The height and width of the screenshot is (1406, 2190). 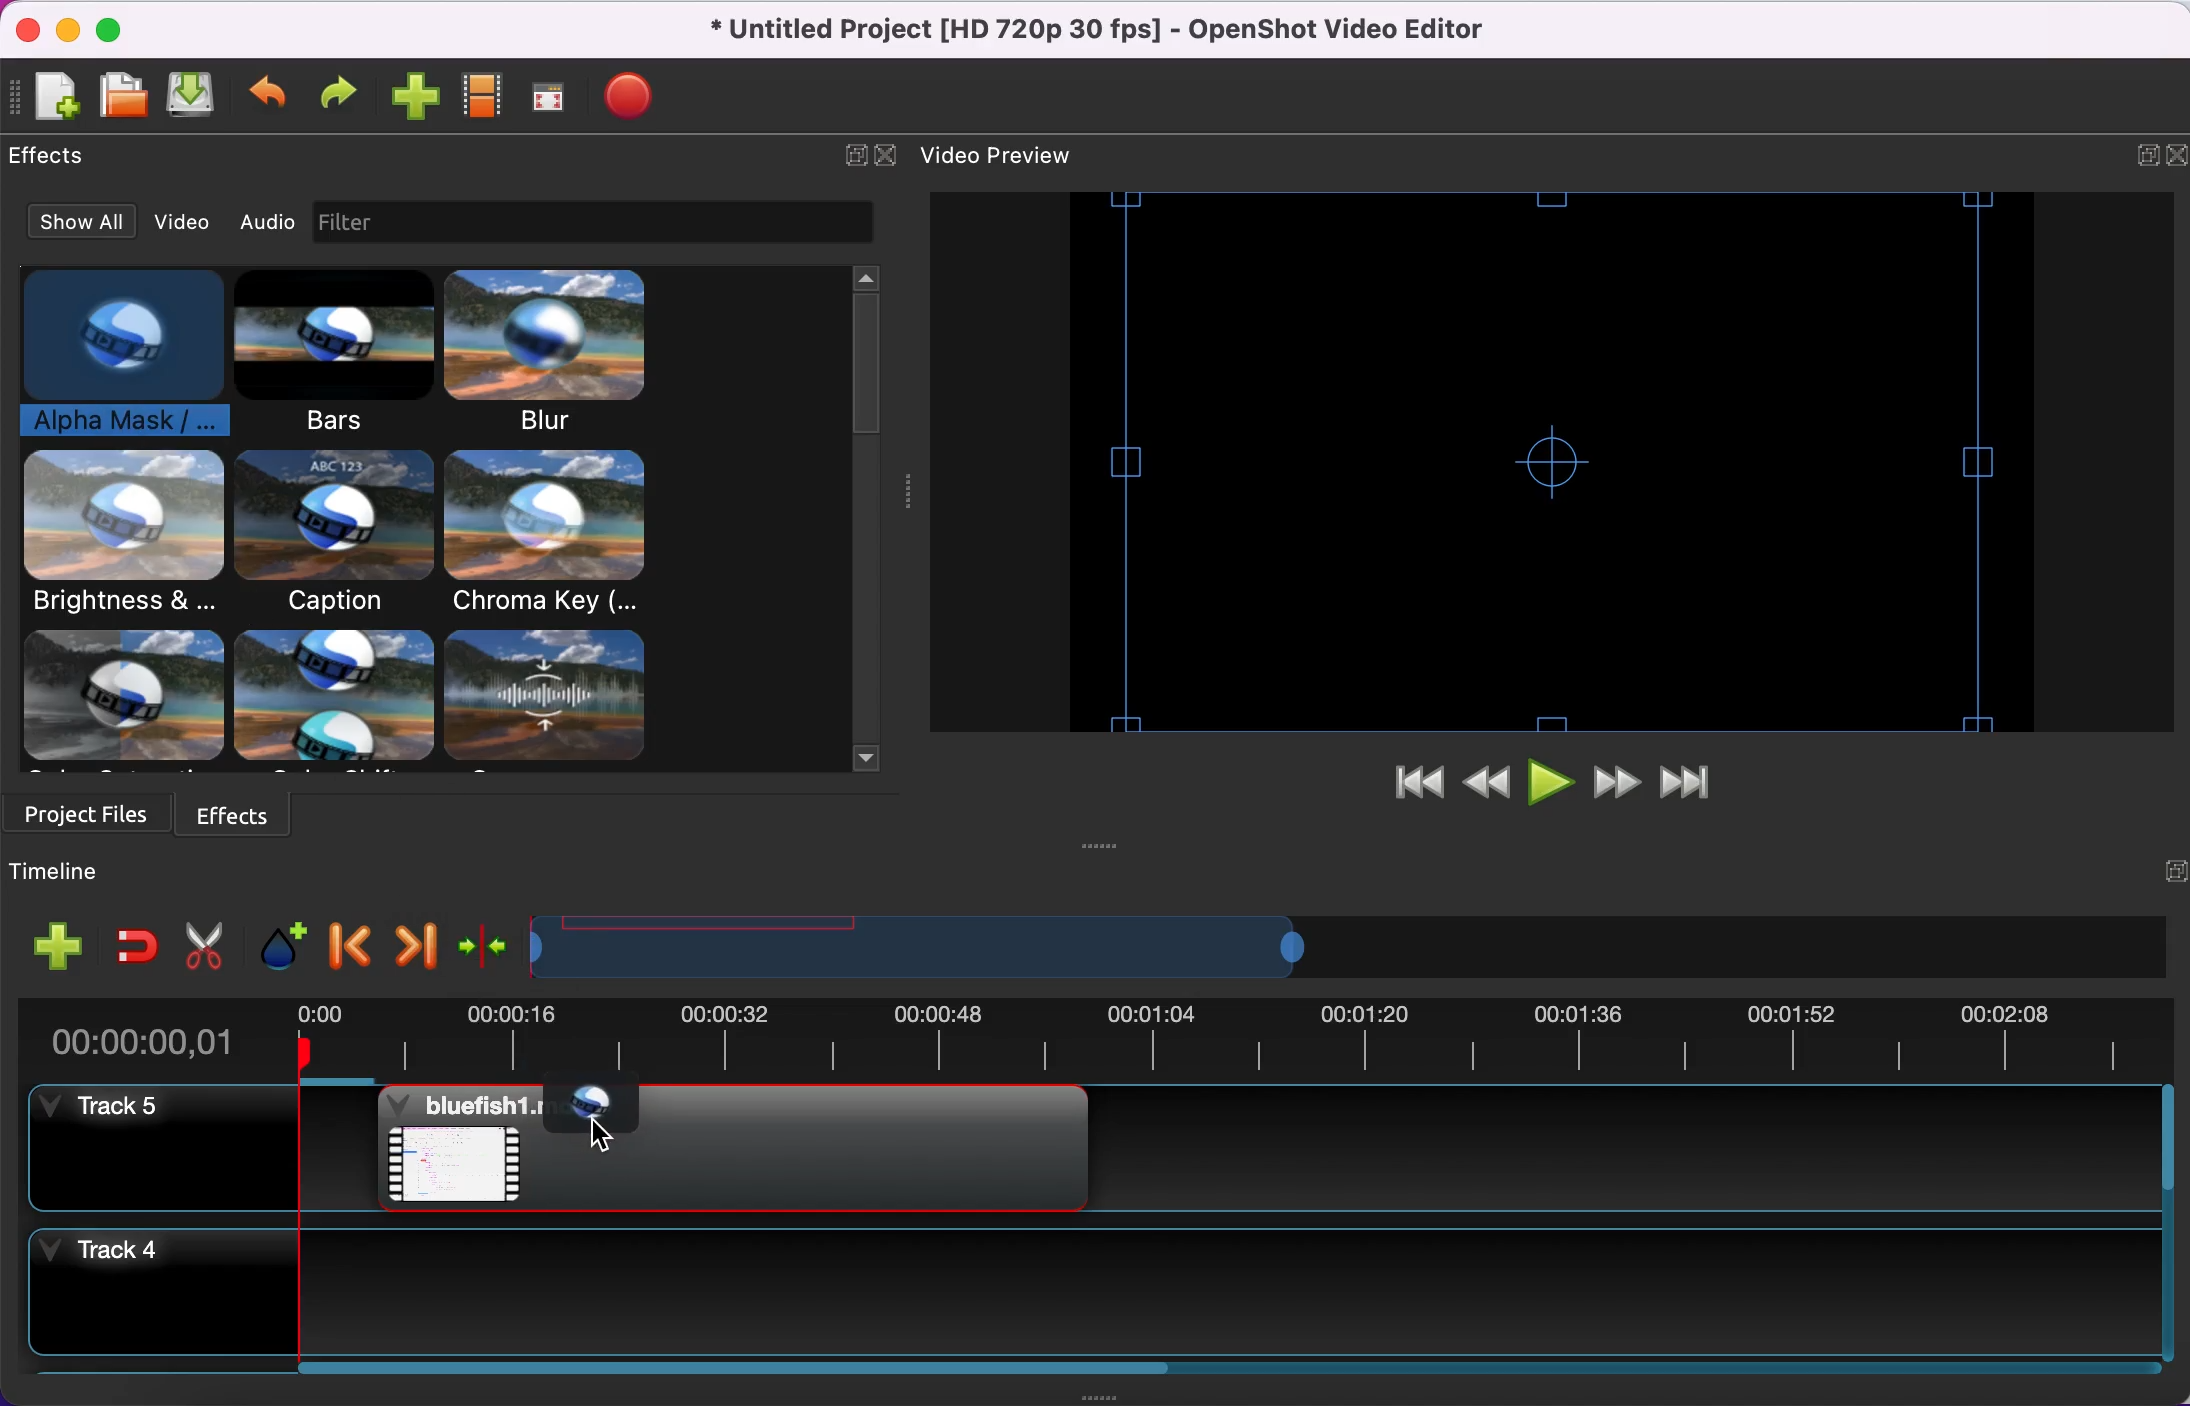 I want to click on track 4, so click(x=1107, y=1298).